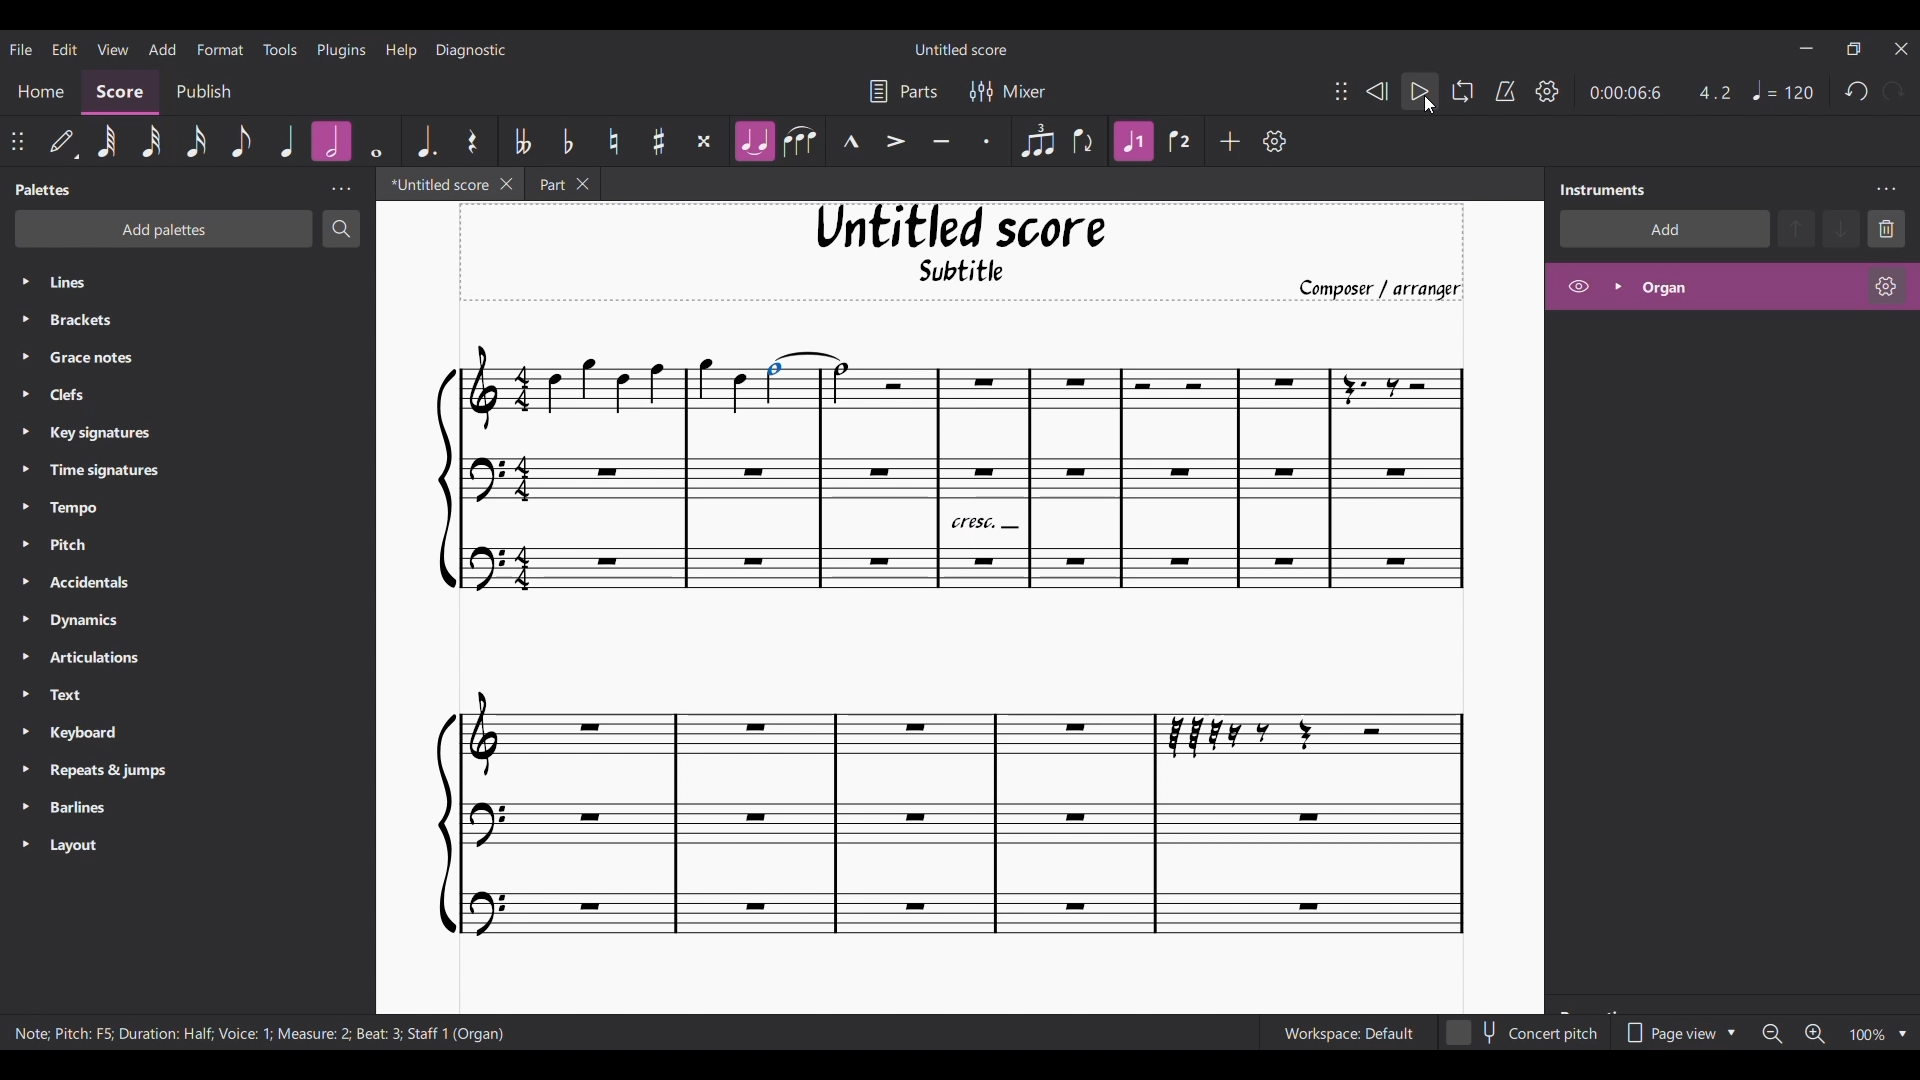 The height and width of the screenshot is (1080, 1920). What do you see at coordinates (341, 229) in the screenshot?
I see `Search palettes` at bounding box center [341, 229].